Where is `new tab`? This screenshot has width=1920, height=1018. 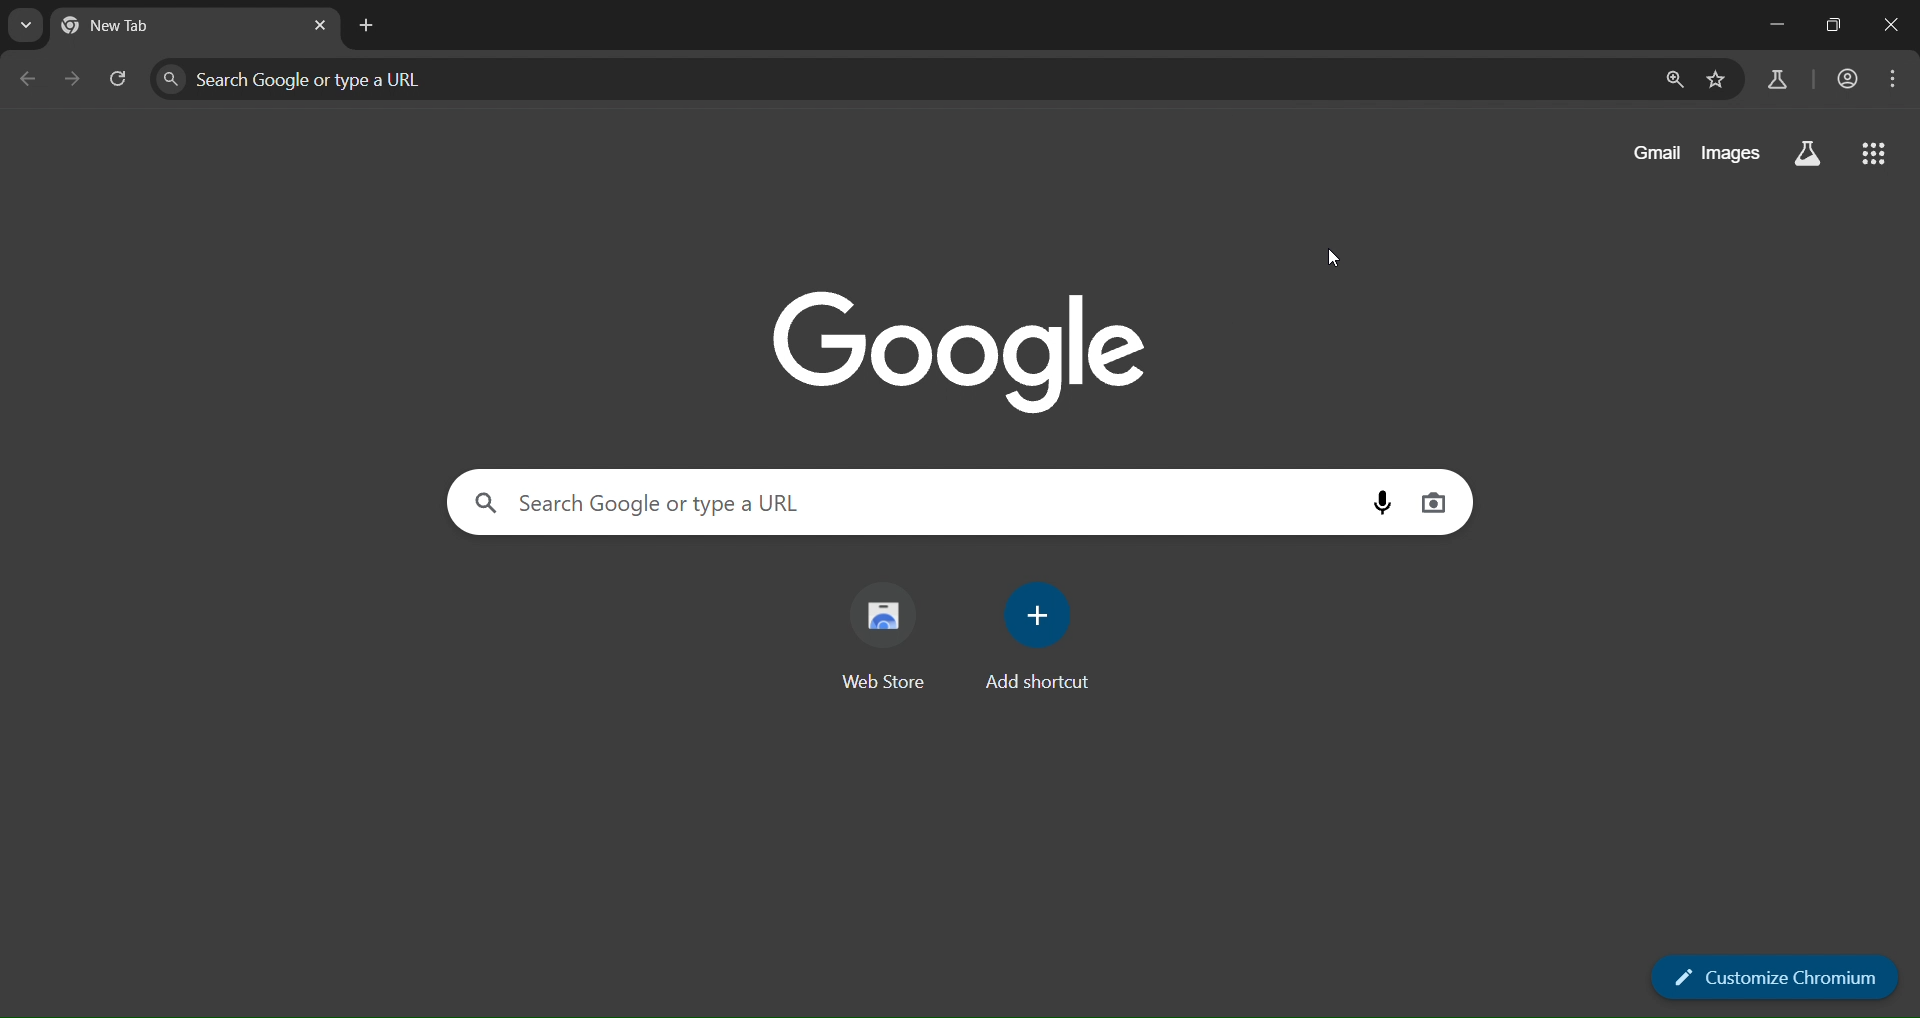 new tab is located at coordinates (134, 23).